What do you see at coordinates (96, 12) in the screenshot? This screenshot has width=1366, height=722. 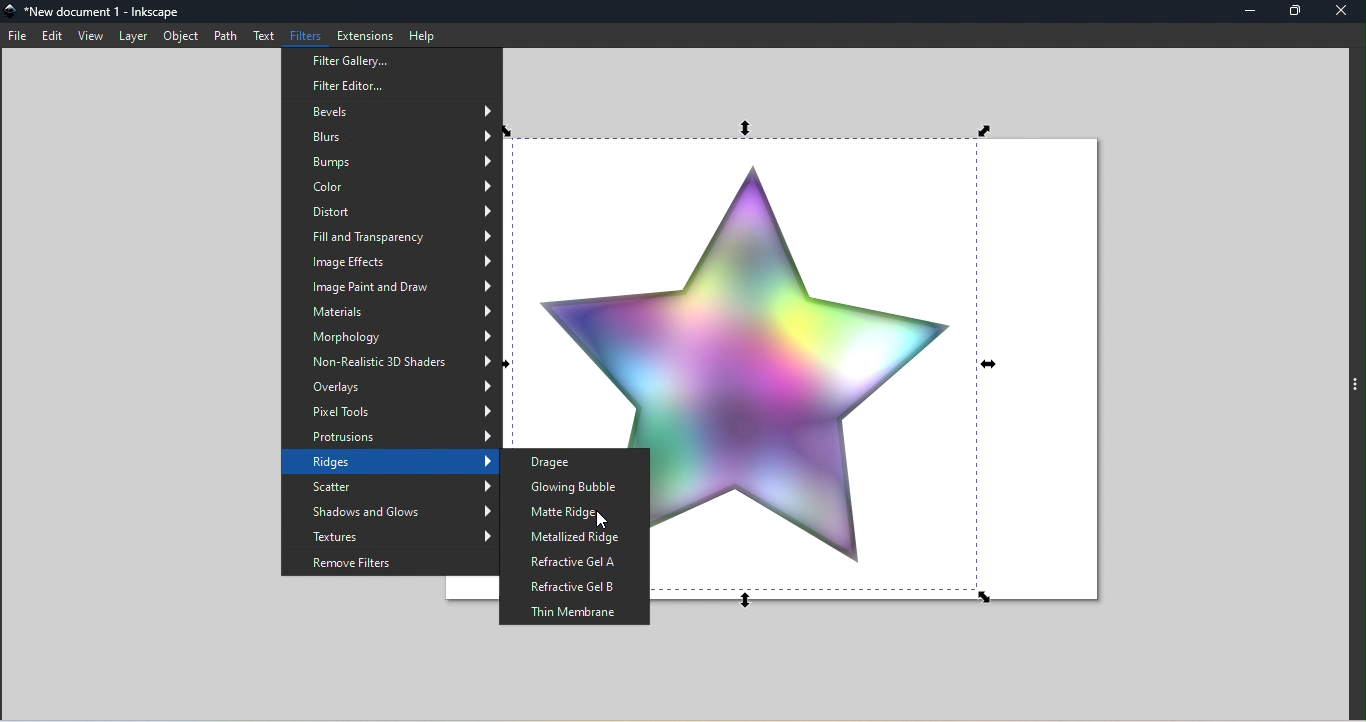 I see `File name` at bounding box center [96, 12].